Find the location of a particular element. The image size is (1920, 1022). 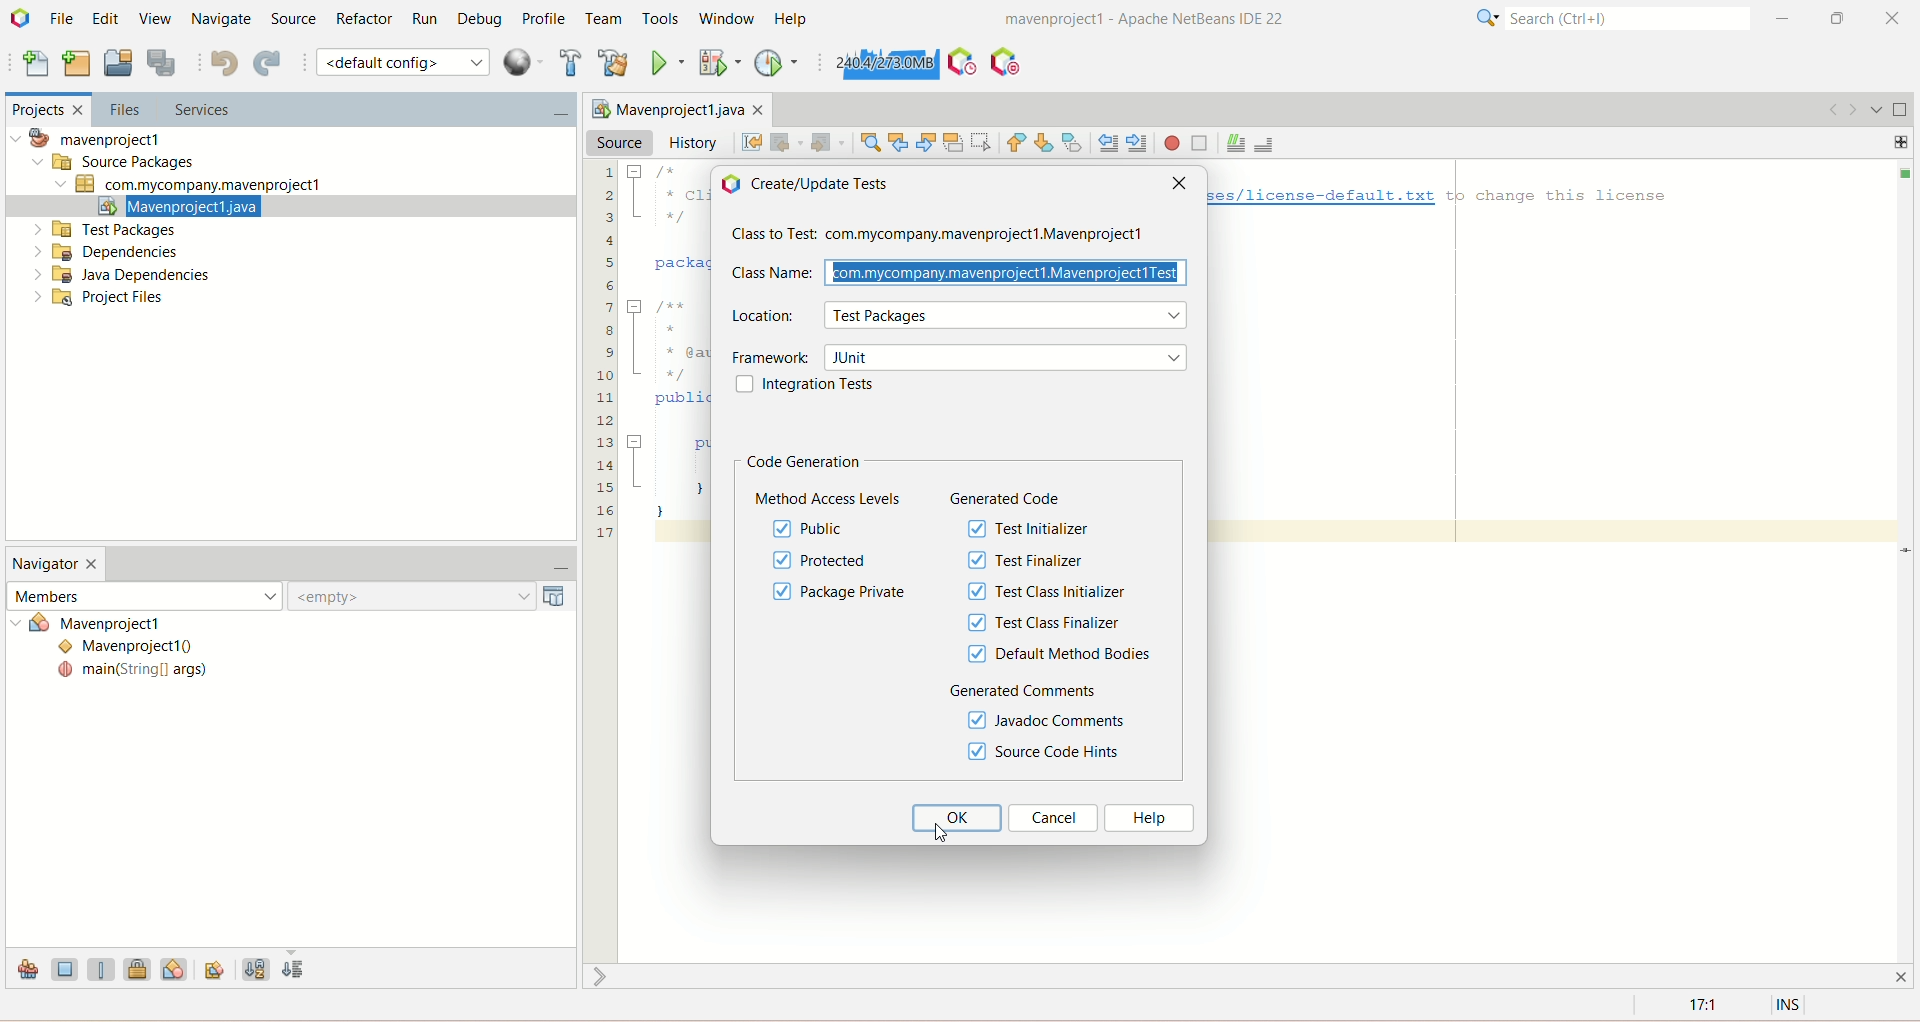

debug project is located at coordinates (716, 62).